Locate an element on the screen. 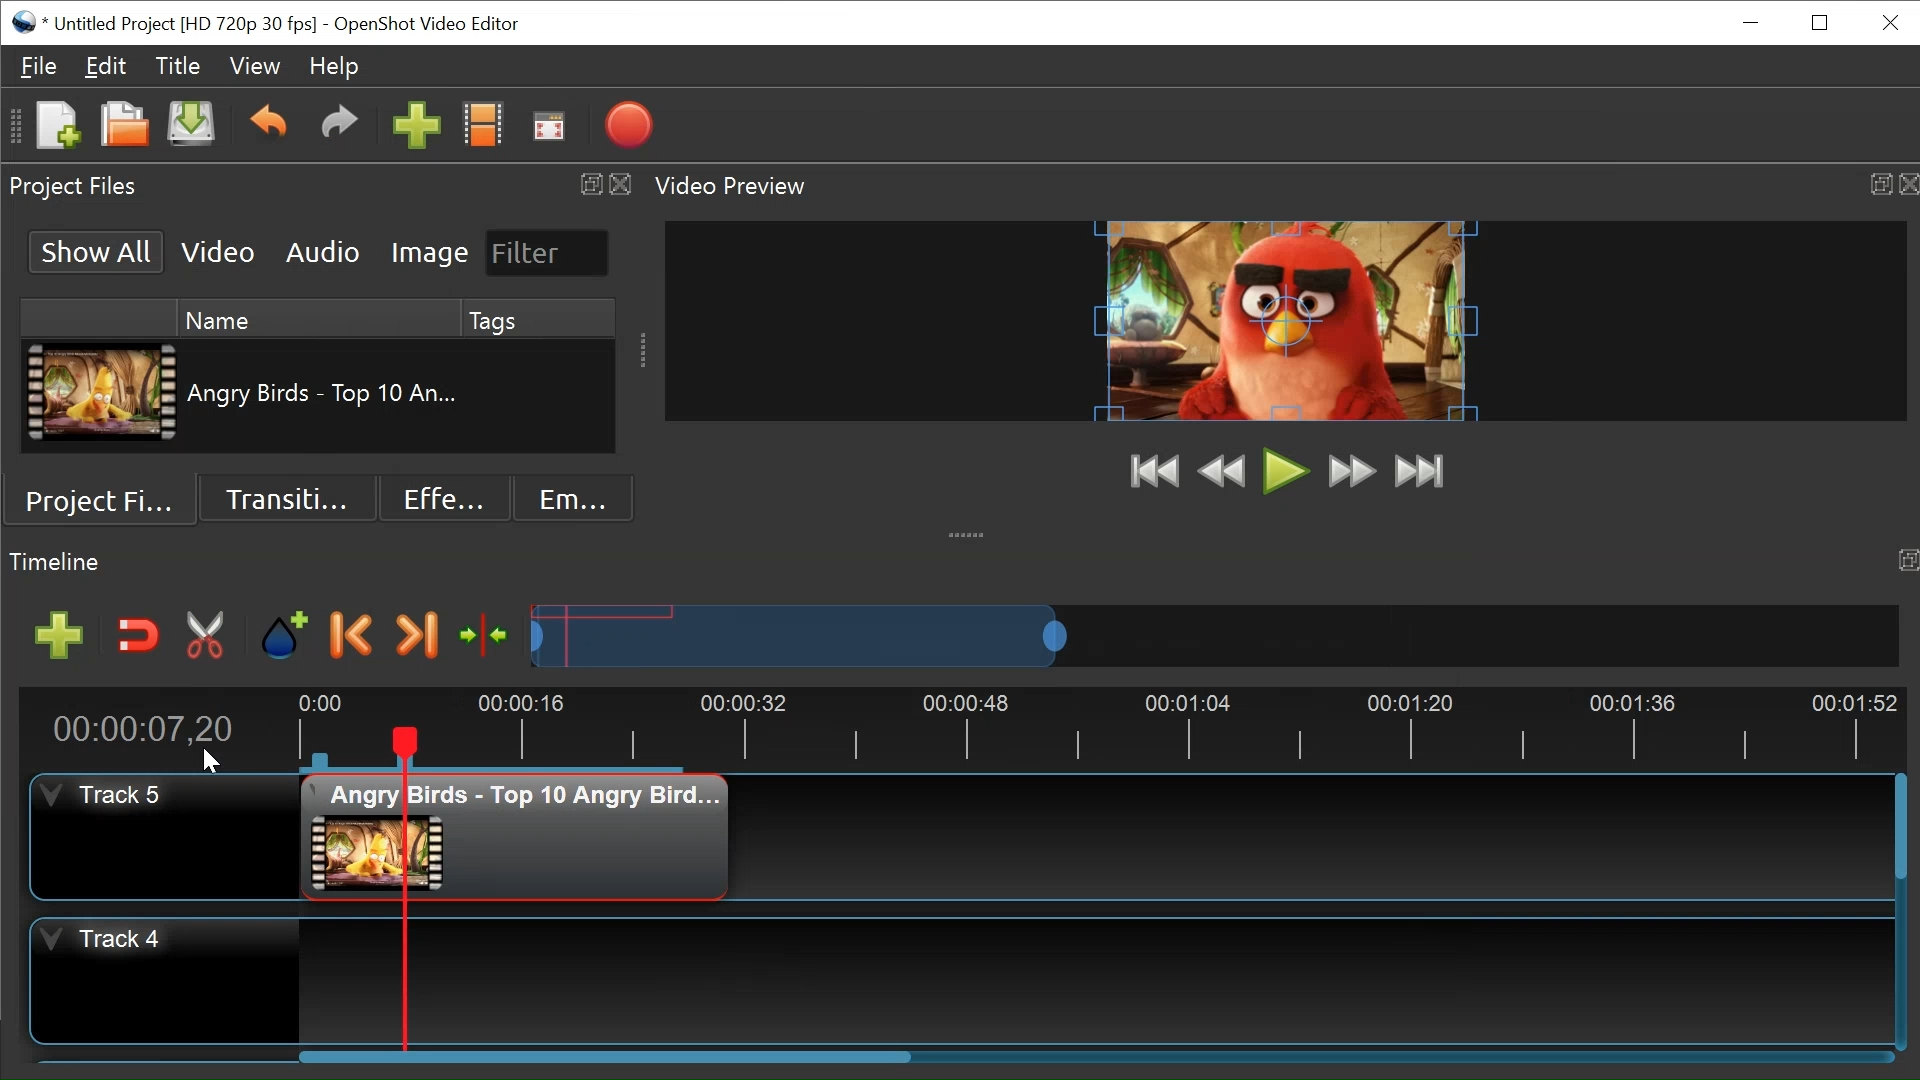 This screenshot has width=1920, height=1080. Help is located at coordinates (331, 66).